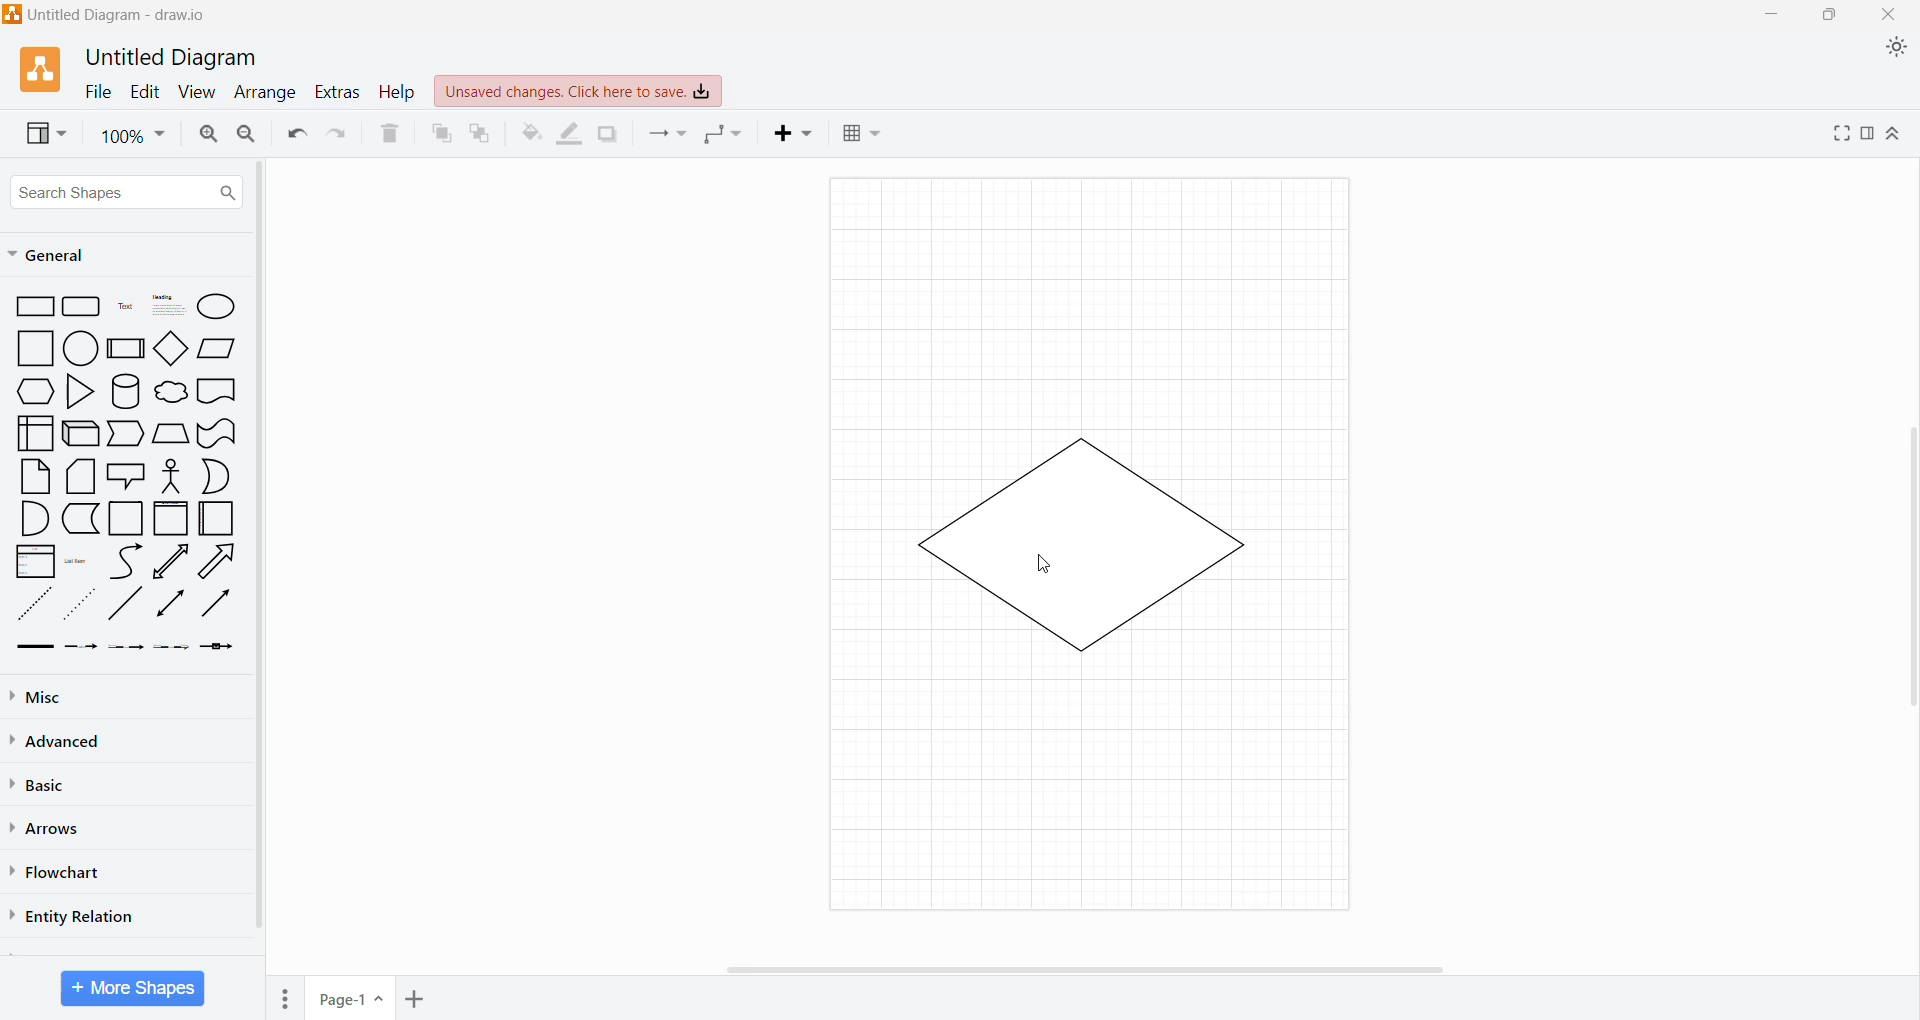 The width and height of the screenshot is (1920, 1020). What do you see at coordinates (113, 14) in the screenshot?
I see `Untitled Diagram - draw.io` at bounding box center [113, 14].